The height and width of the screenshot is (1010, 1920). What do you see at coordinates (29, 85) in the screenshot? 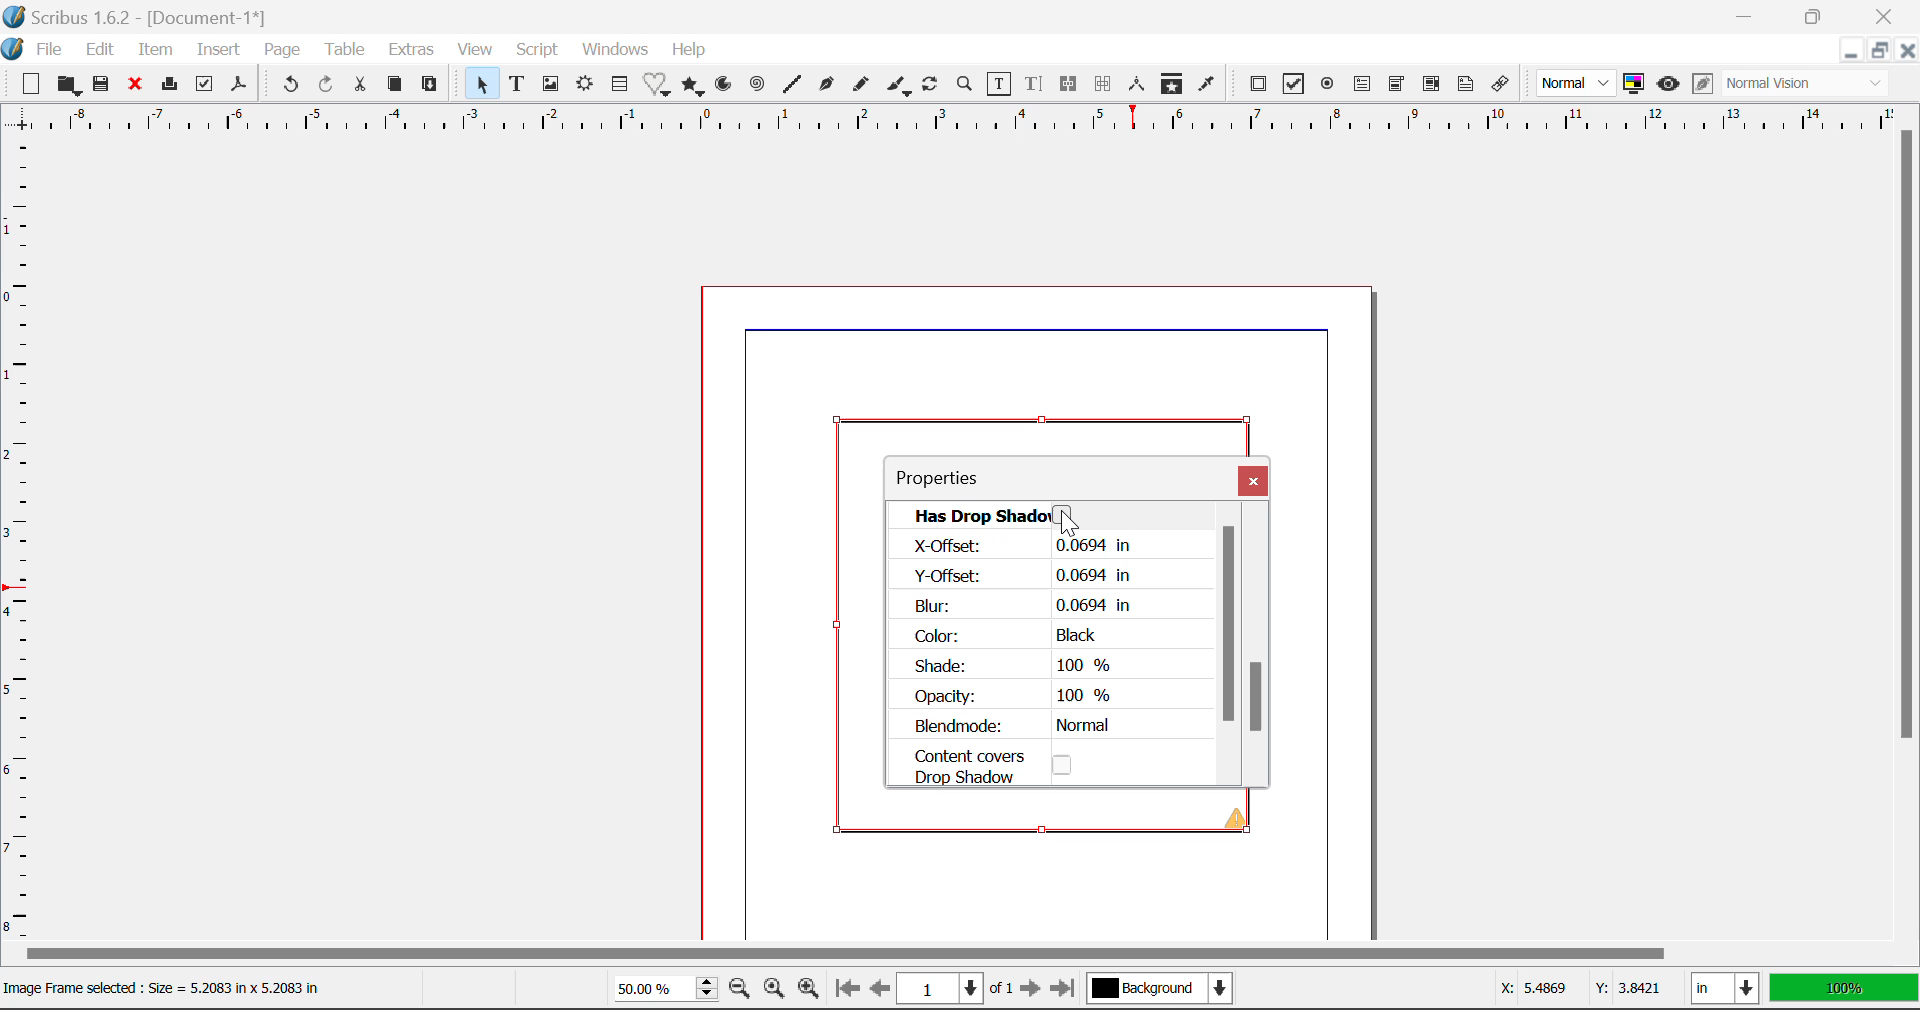
I see `New` at bounding box center [29, 85].